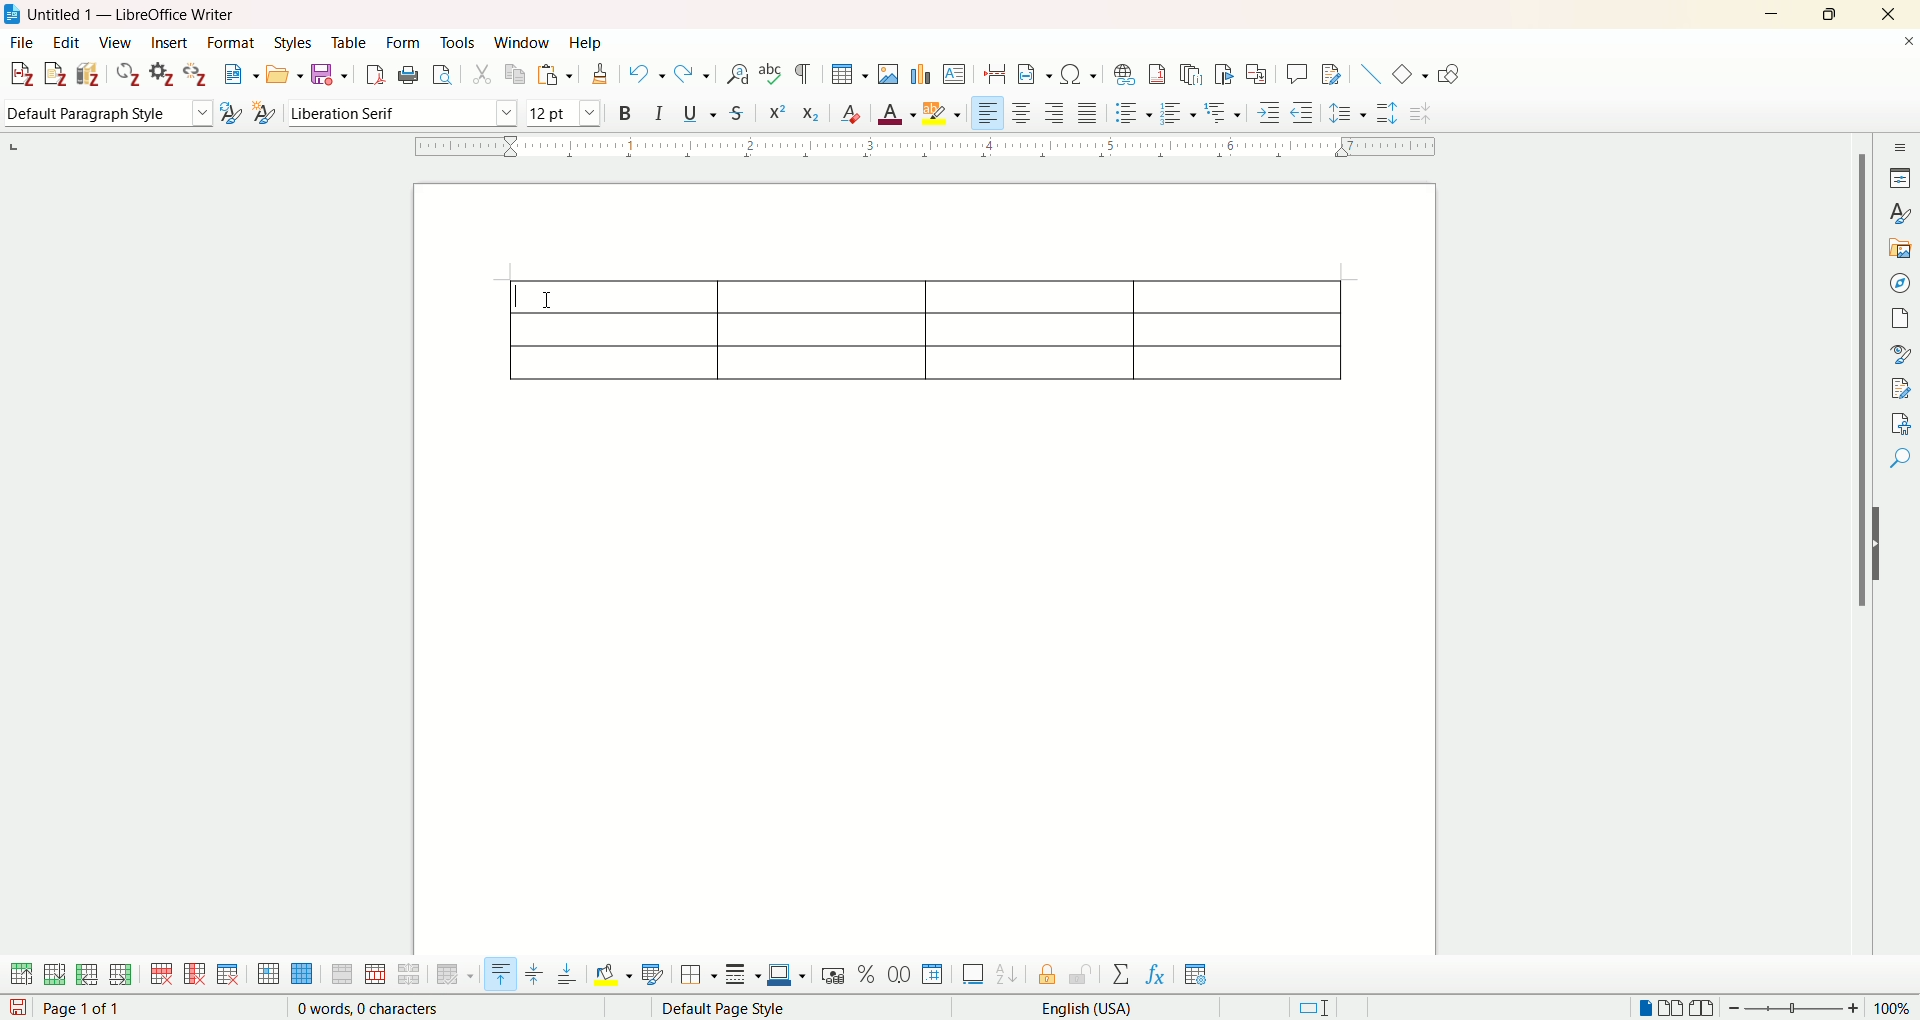  What do you see at coordinates (1450, 76) in the screenshot?
I see `draw function` at bounding box center [1450, 76].